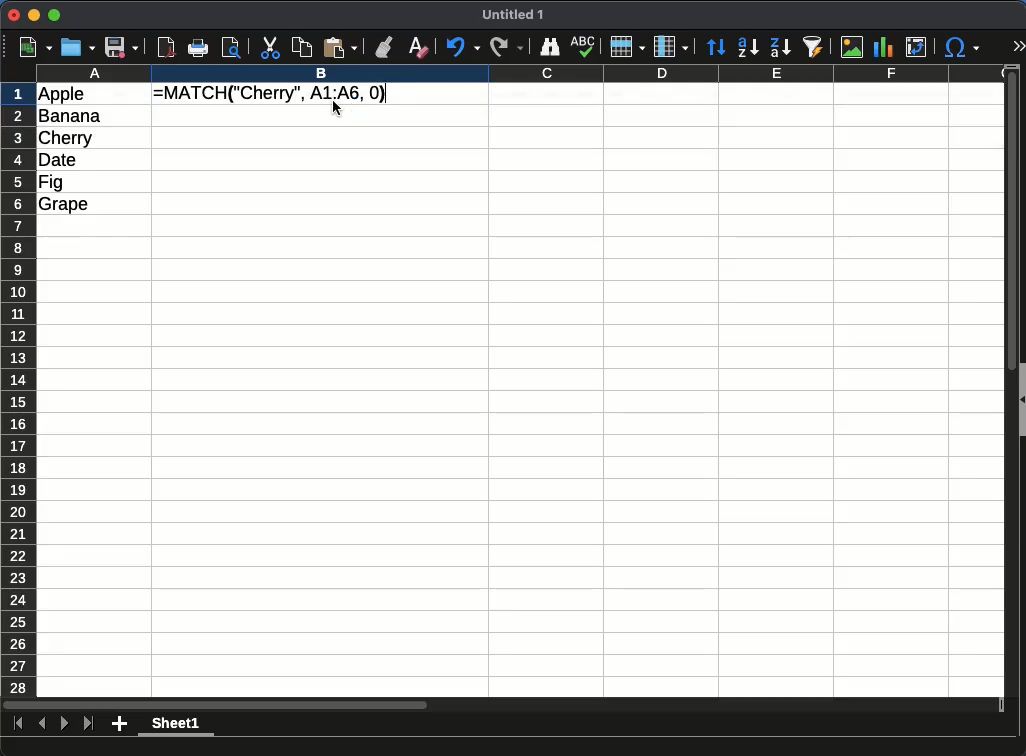 This screenshot has height=756, width=1026. Describe the element at coordinates (419, 48) in the screenshot. I see `clear formatting` at that location.